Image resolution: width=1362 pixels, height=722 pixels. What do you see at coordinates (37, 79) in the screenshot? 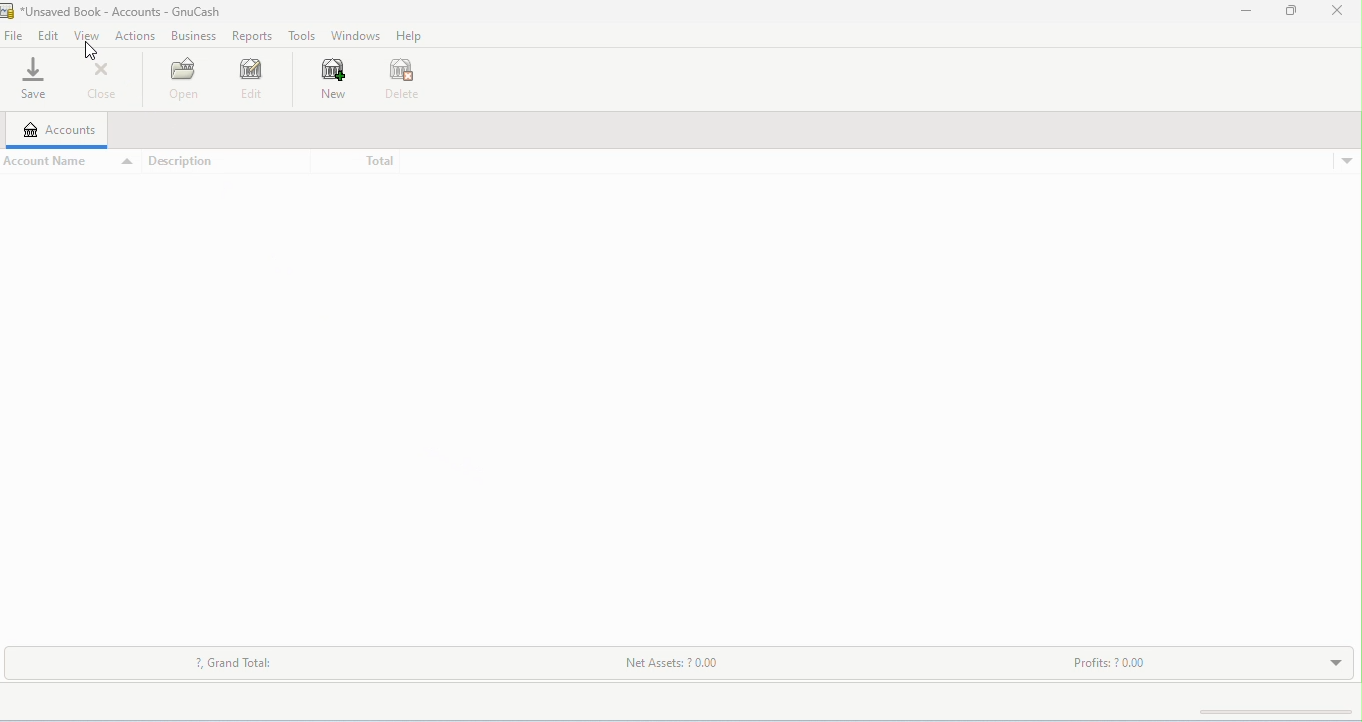
I see `save` at bounding box center [37, 79].